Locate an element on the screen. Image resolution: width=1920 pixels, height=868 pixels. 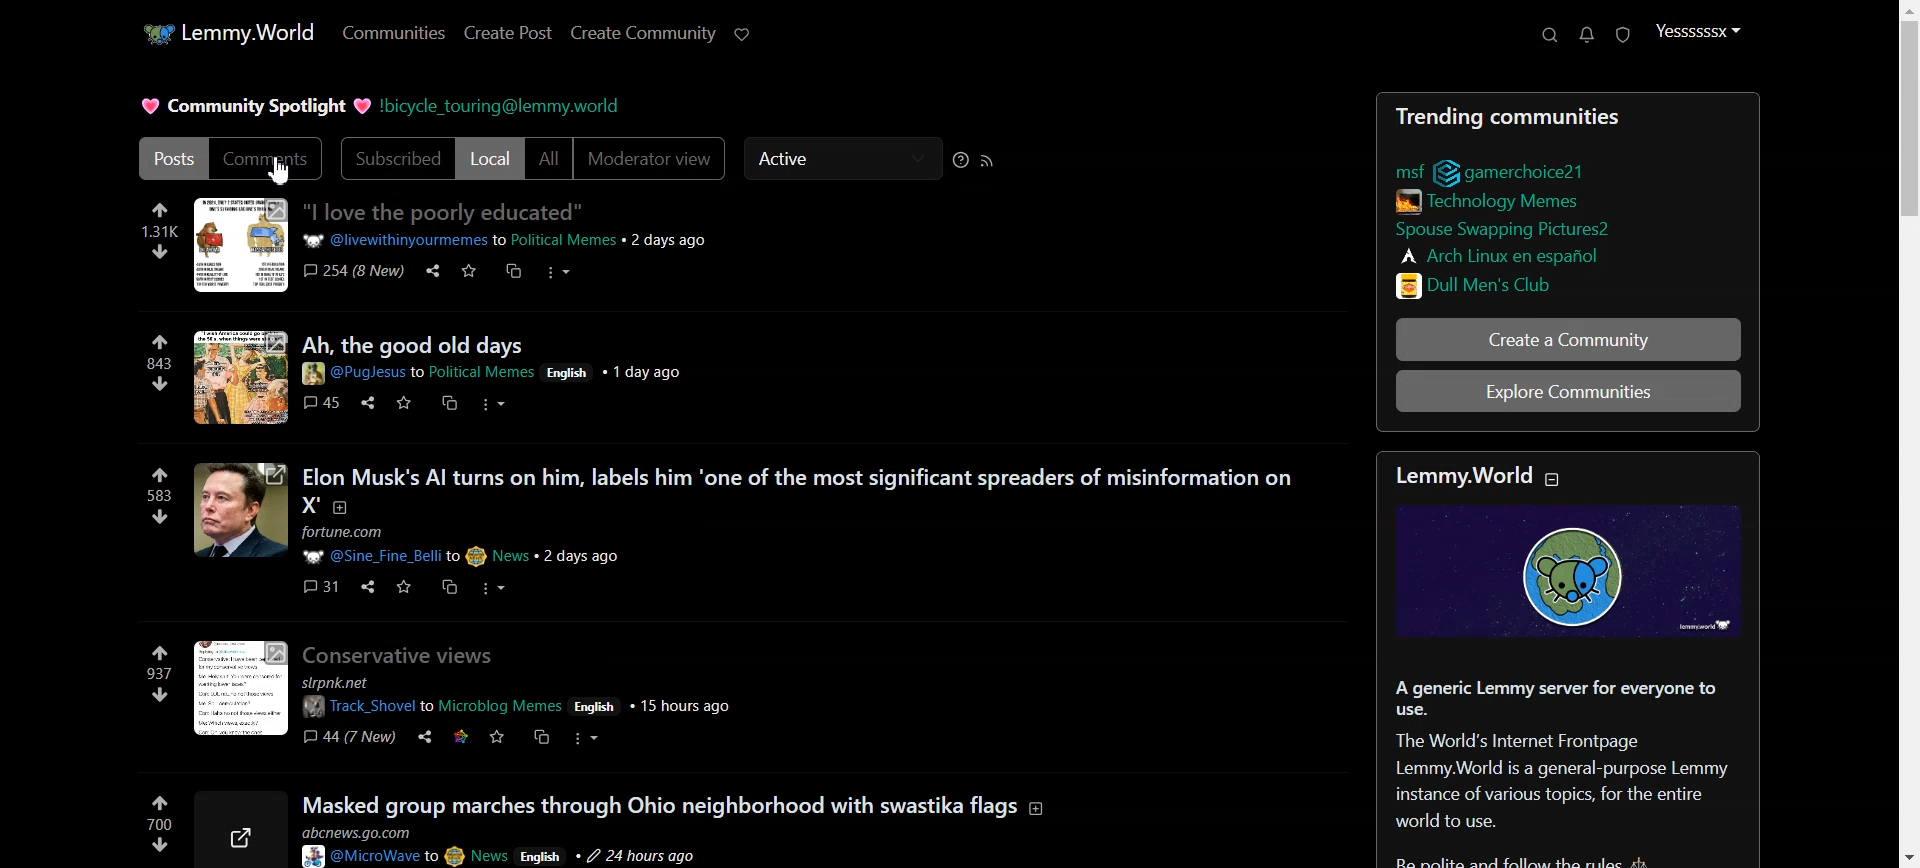
comments is located at coordinates (319, 401).